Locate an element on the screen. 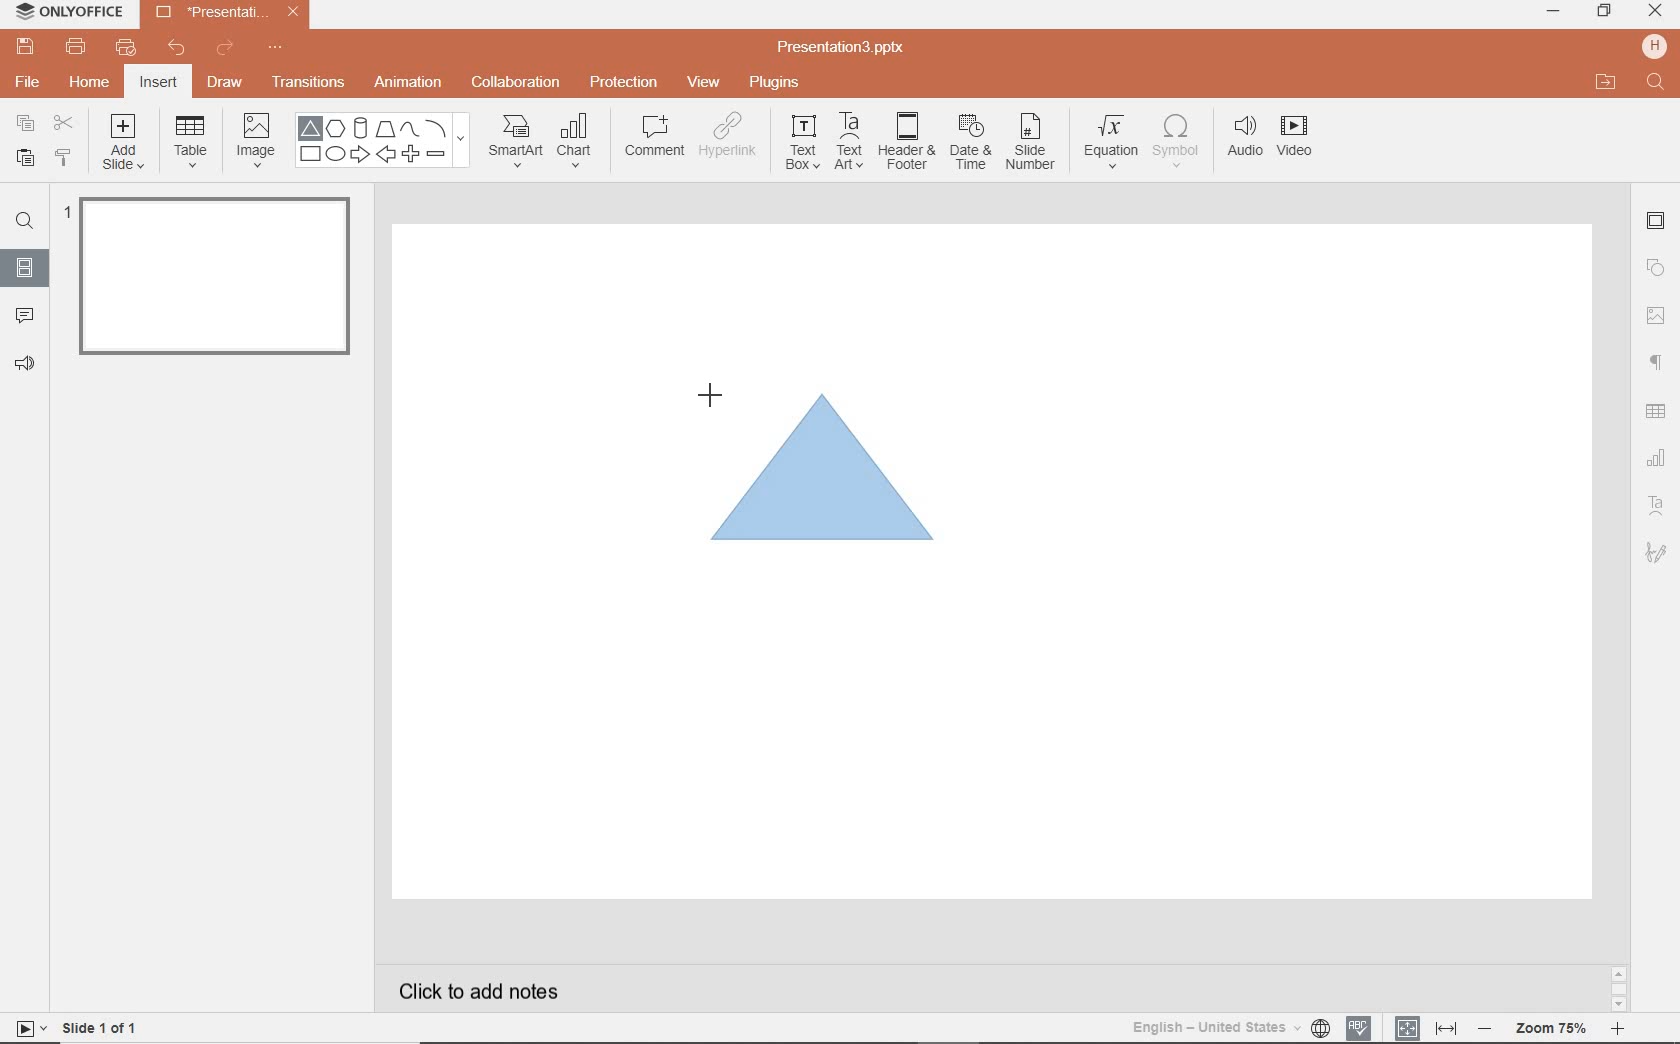 The height and width of the screenshot is (1044, 1680). AUDIO is located at coordinates (1240, 138).